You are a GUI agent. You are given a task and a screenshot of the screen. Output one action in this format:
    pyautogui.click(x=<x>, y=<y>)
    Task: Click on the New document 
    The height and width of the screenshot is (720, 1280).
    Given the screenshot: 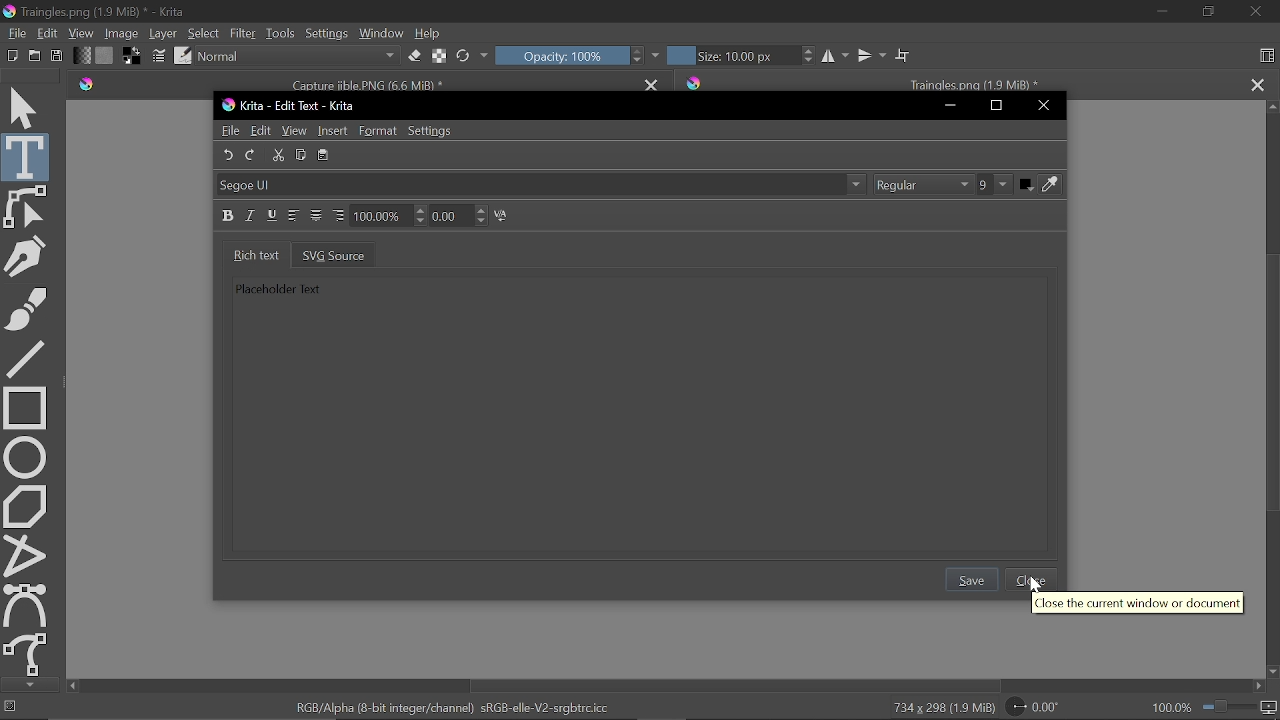 What is the action you would take?
    pyautogui.click(x=10, y=57)
    